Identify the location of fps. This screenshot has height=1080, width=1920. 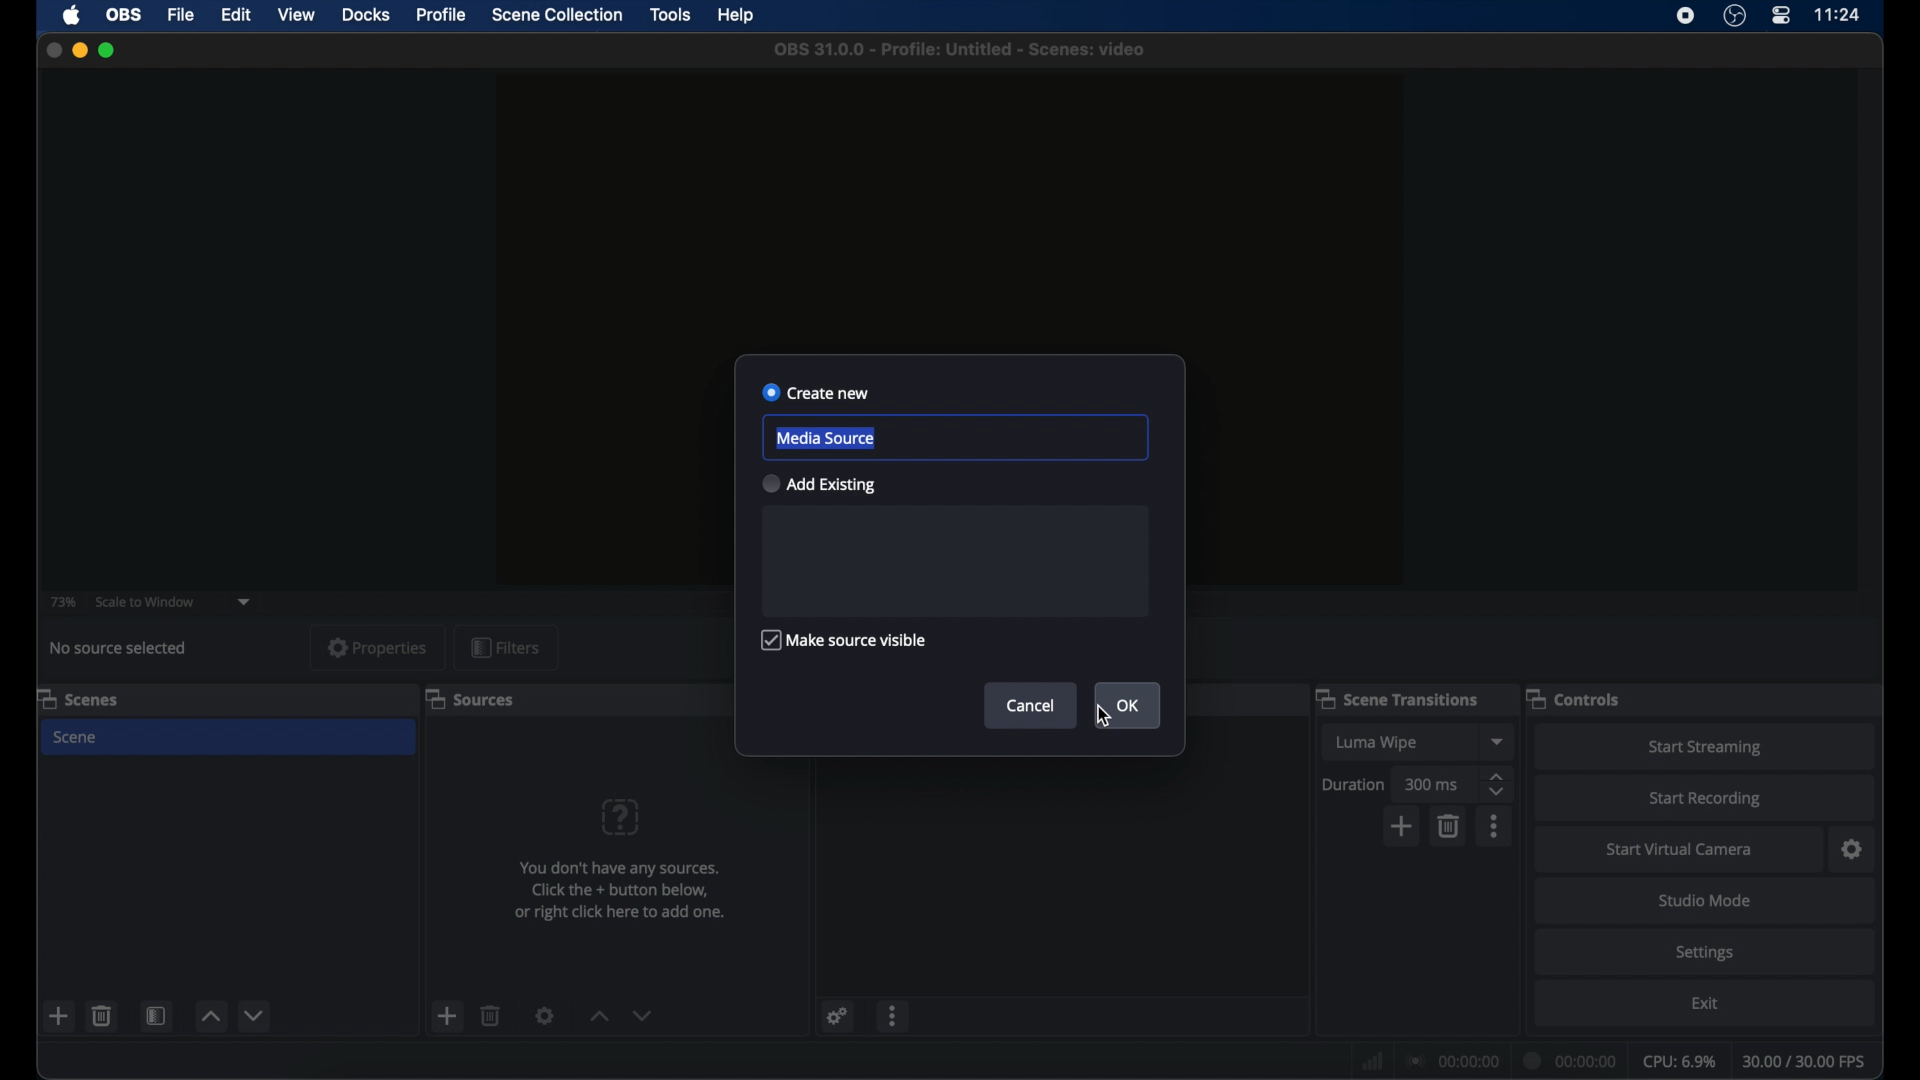
(1804, 1061).